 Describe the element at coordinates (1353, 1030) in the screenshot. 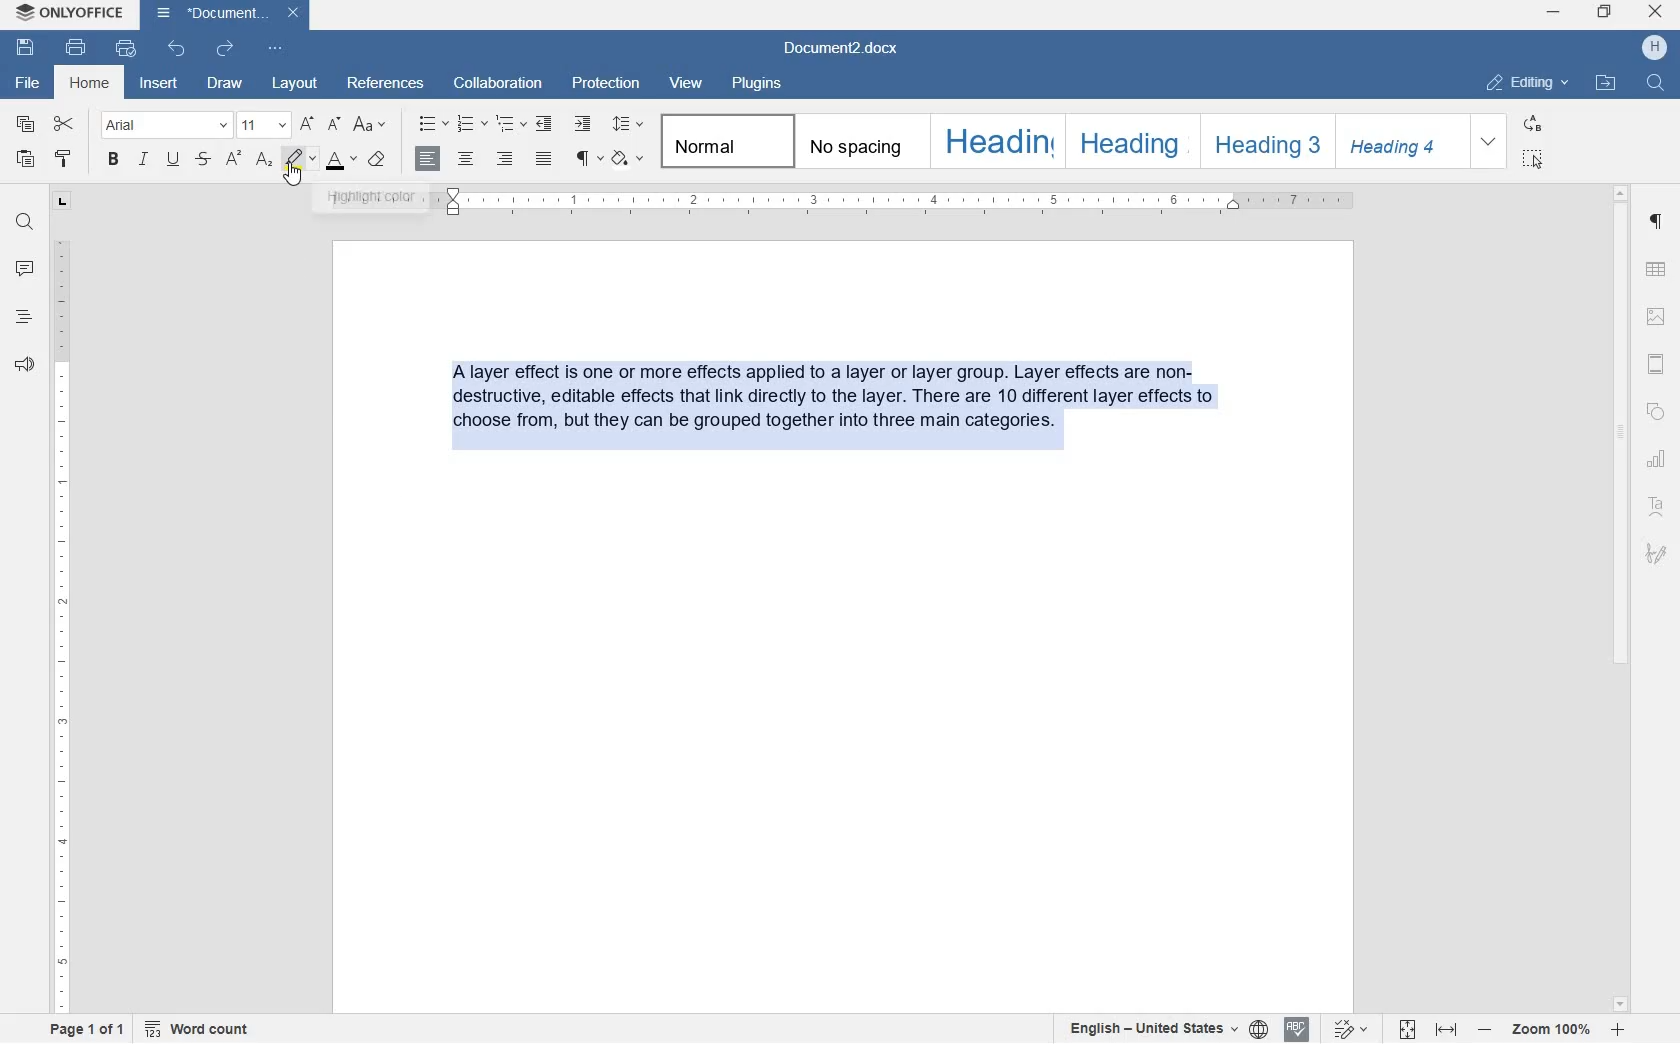

I see `TRACK CHANGES` at that location.